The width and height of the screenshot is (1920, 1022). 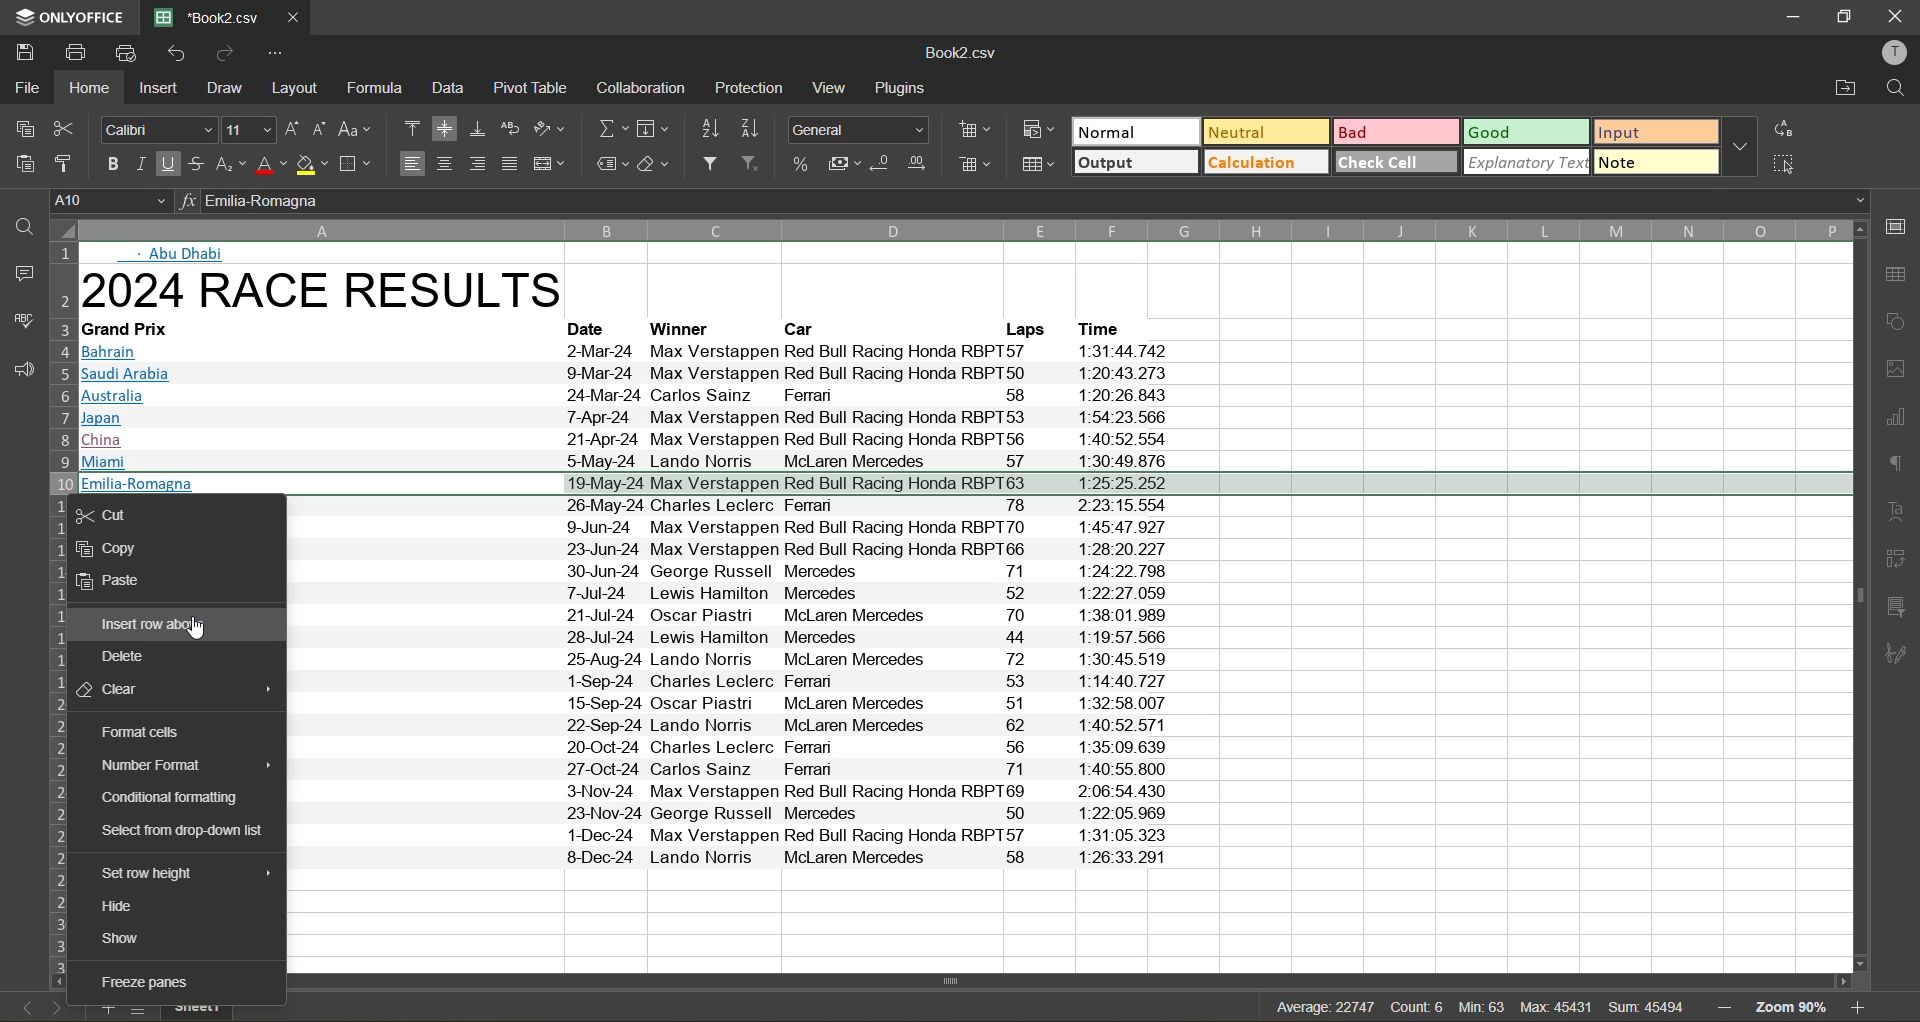 I want to click on Canada 9-Jun-24 Max Verstappen Red Bull Racing Honda RBPT70 1:45:47 927, so click(x=730, y=529).